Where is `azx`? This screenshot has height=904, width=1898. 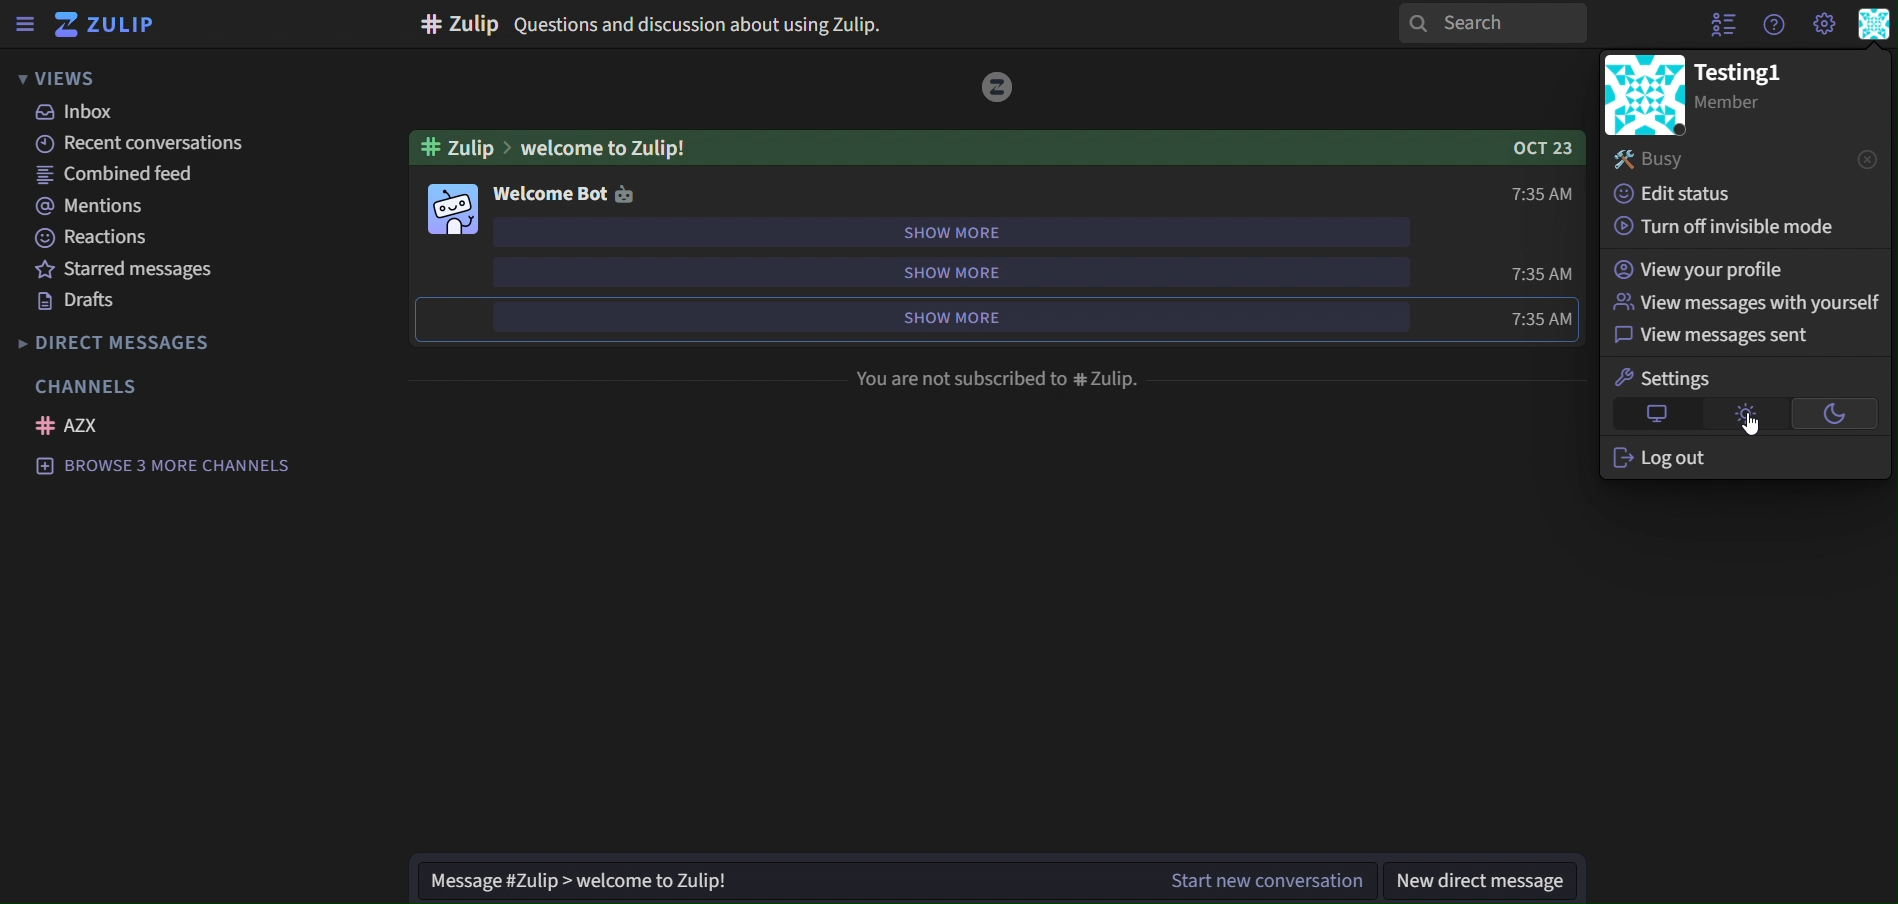
azx is located at coordinates (78, 424).